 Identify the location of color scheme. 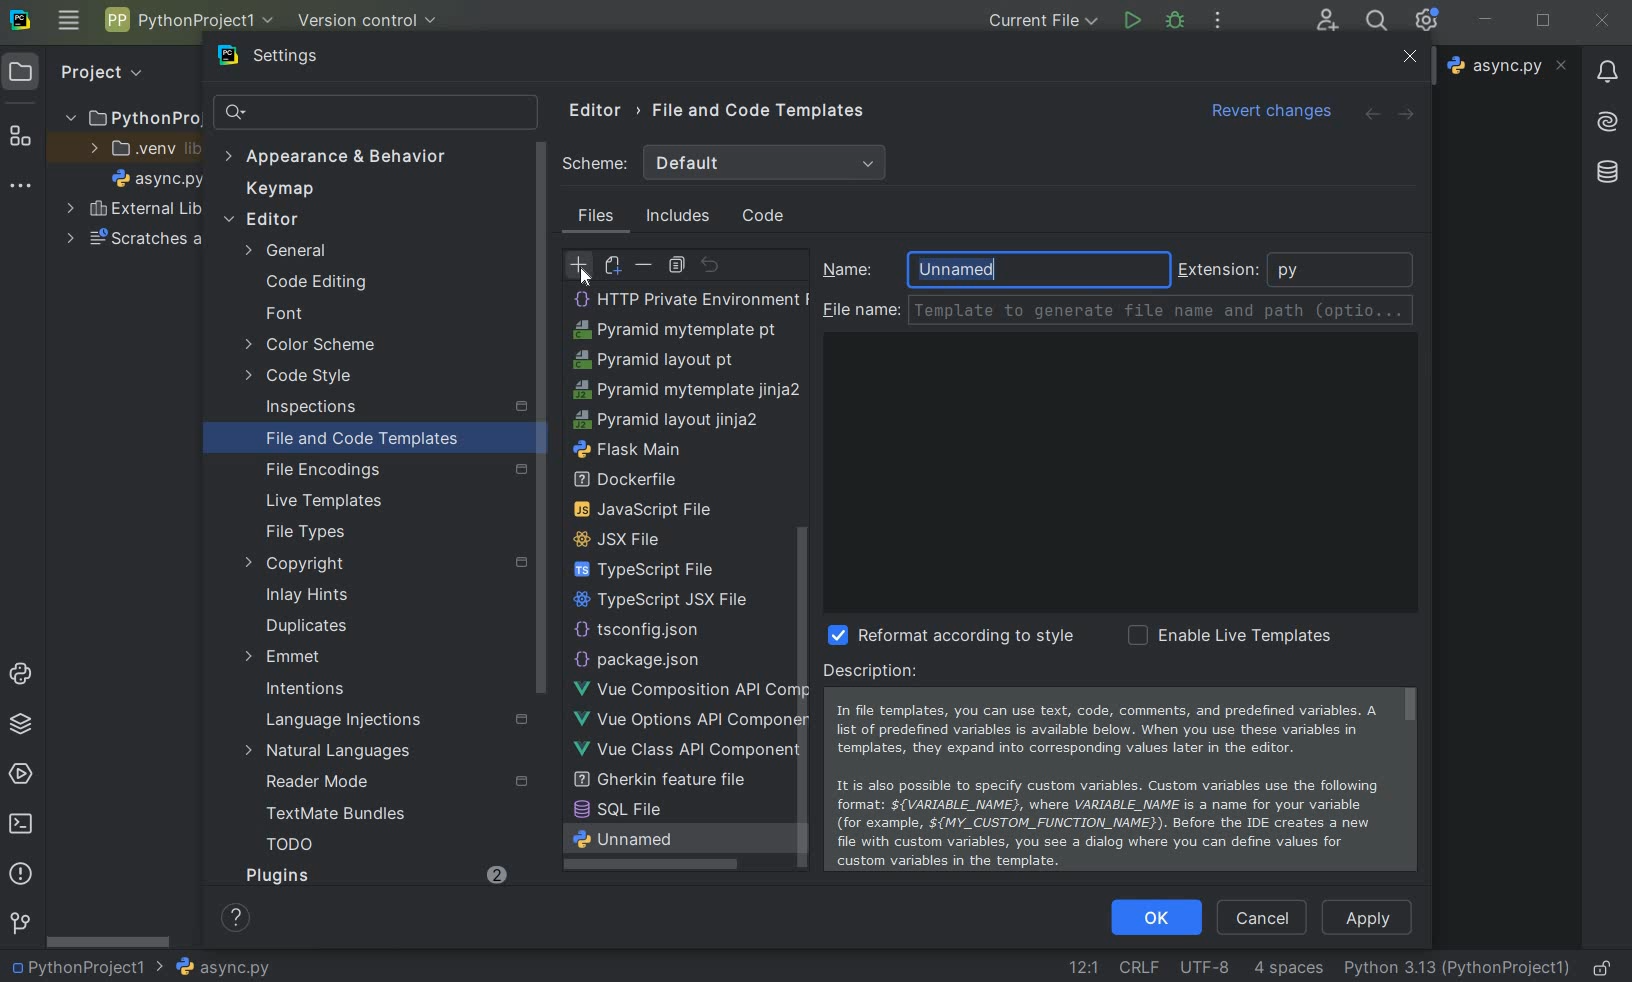
(324, 344).